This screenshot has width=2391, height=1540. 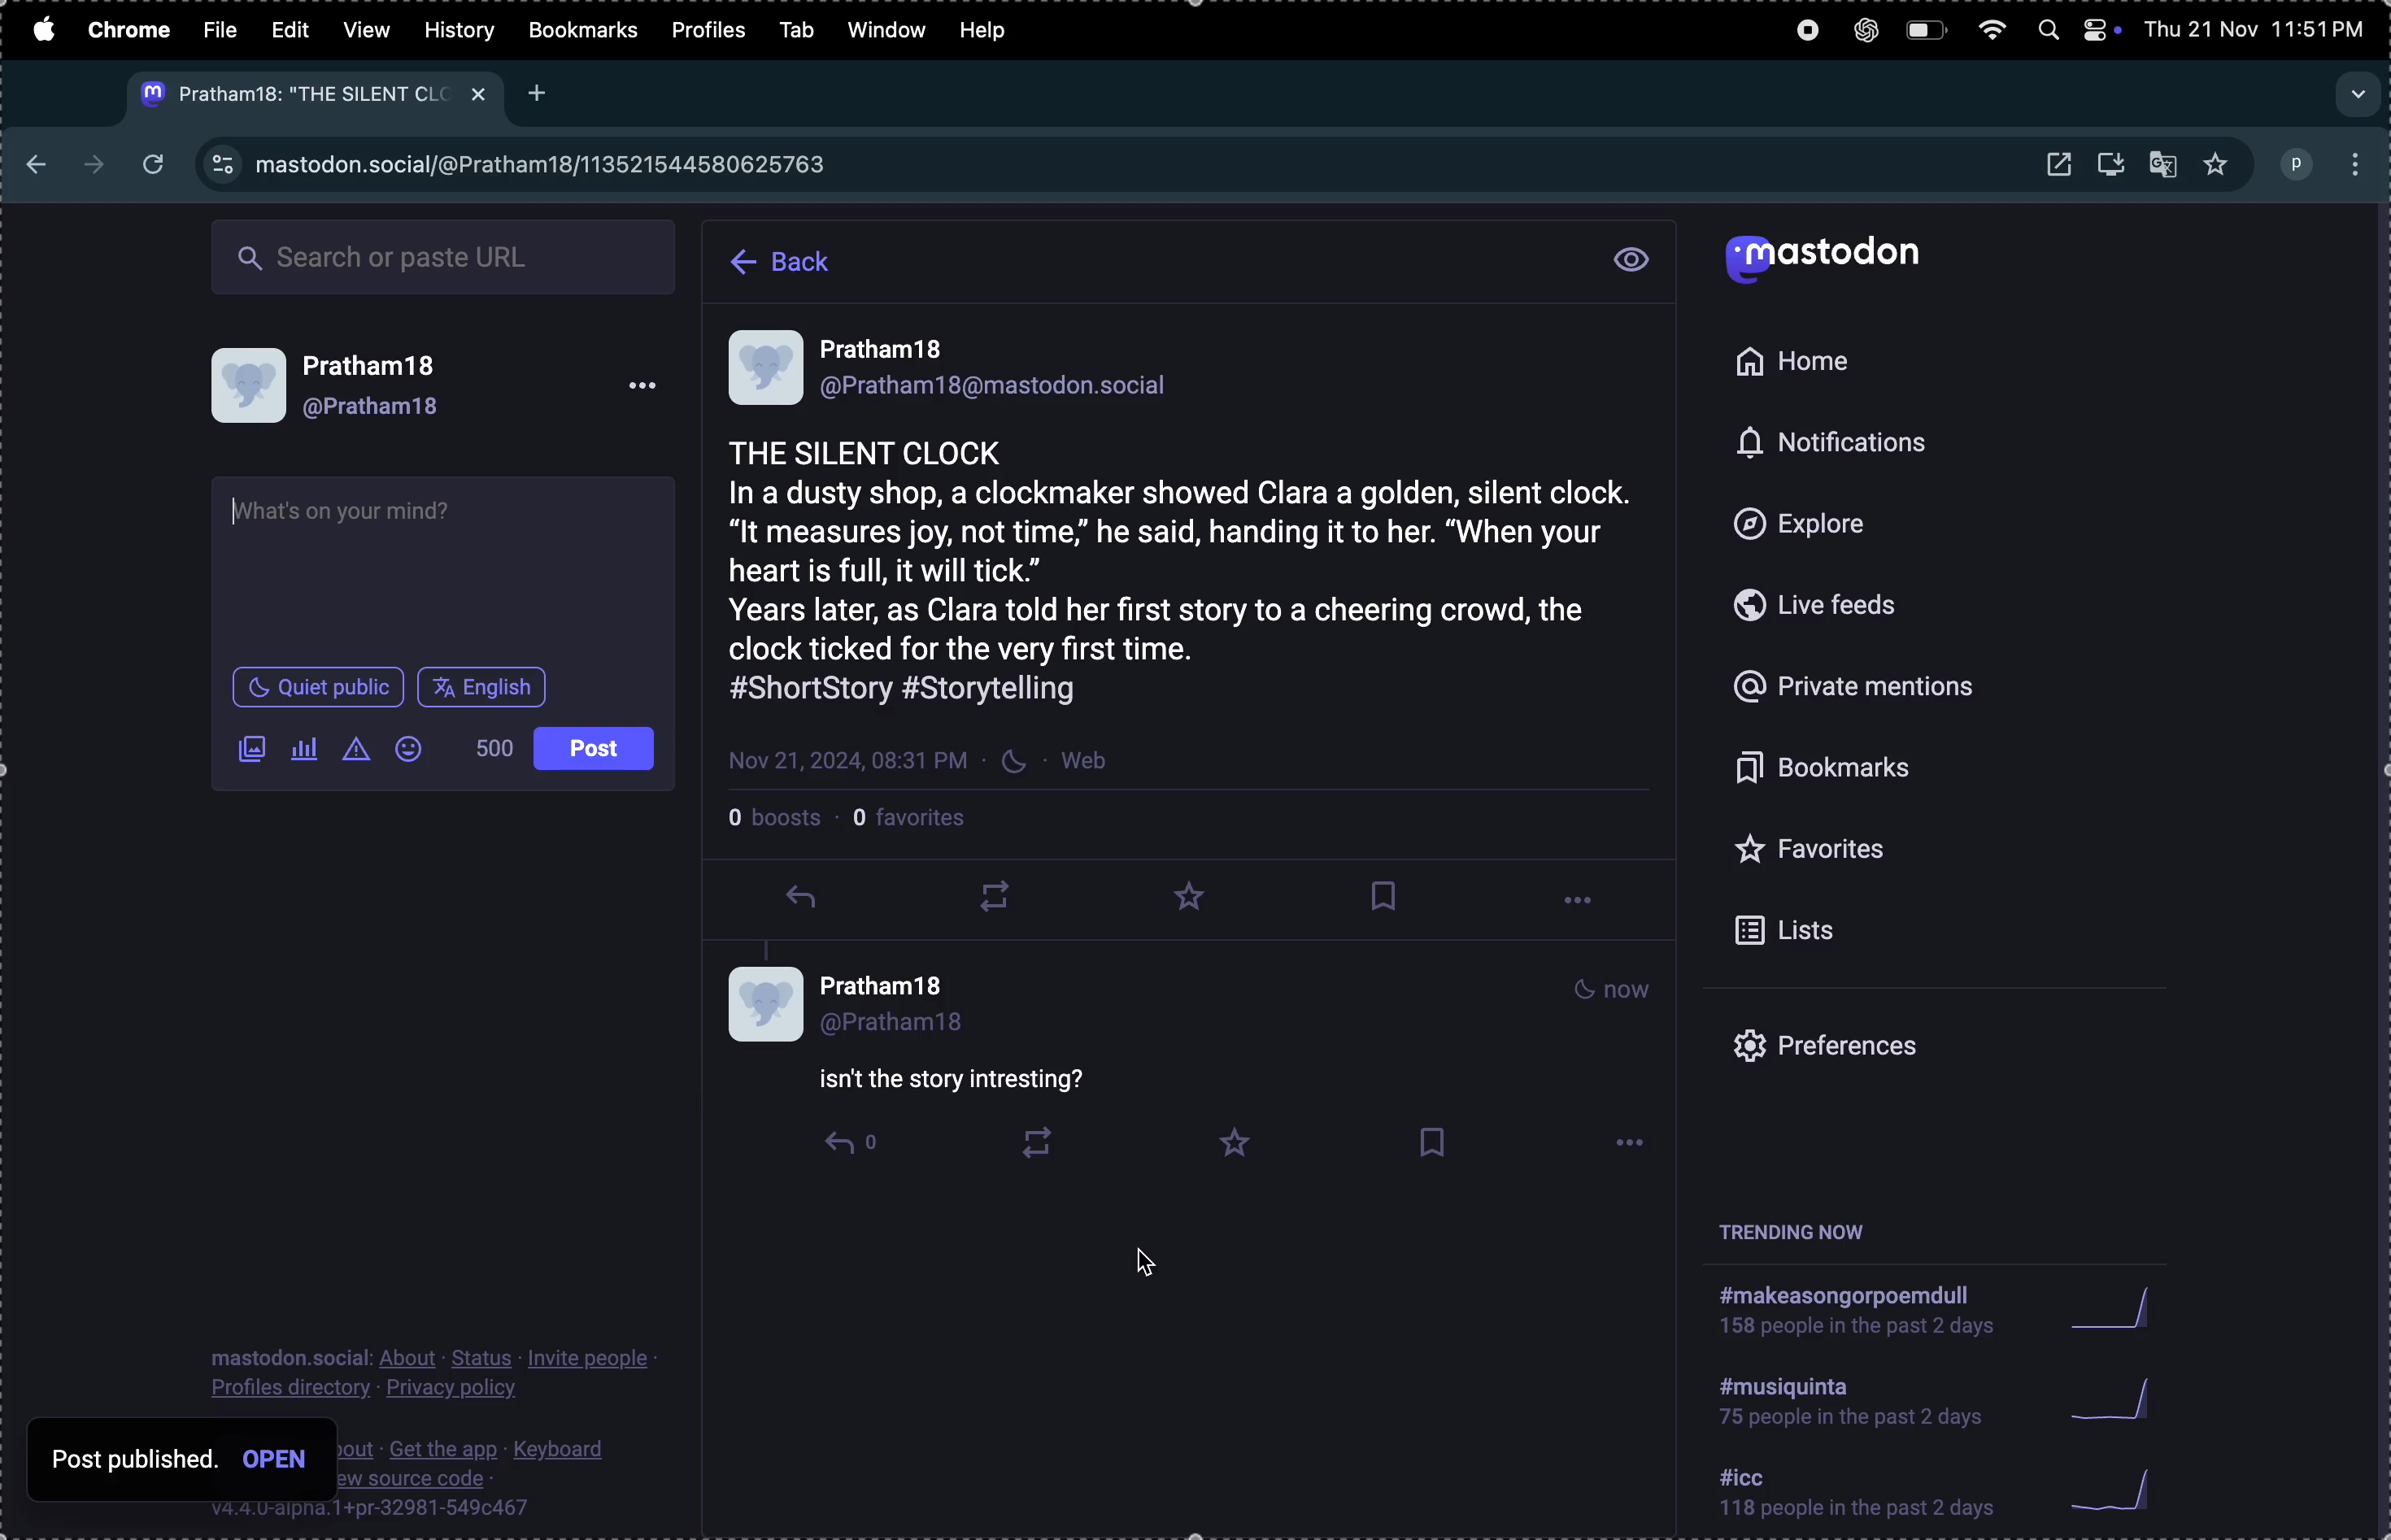 What do you see at coordinates (156, 166) in the screenshot?
I see `refresh` at bounding box center [156, 166].